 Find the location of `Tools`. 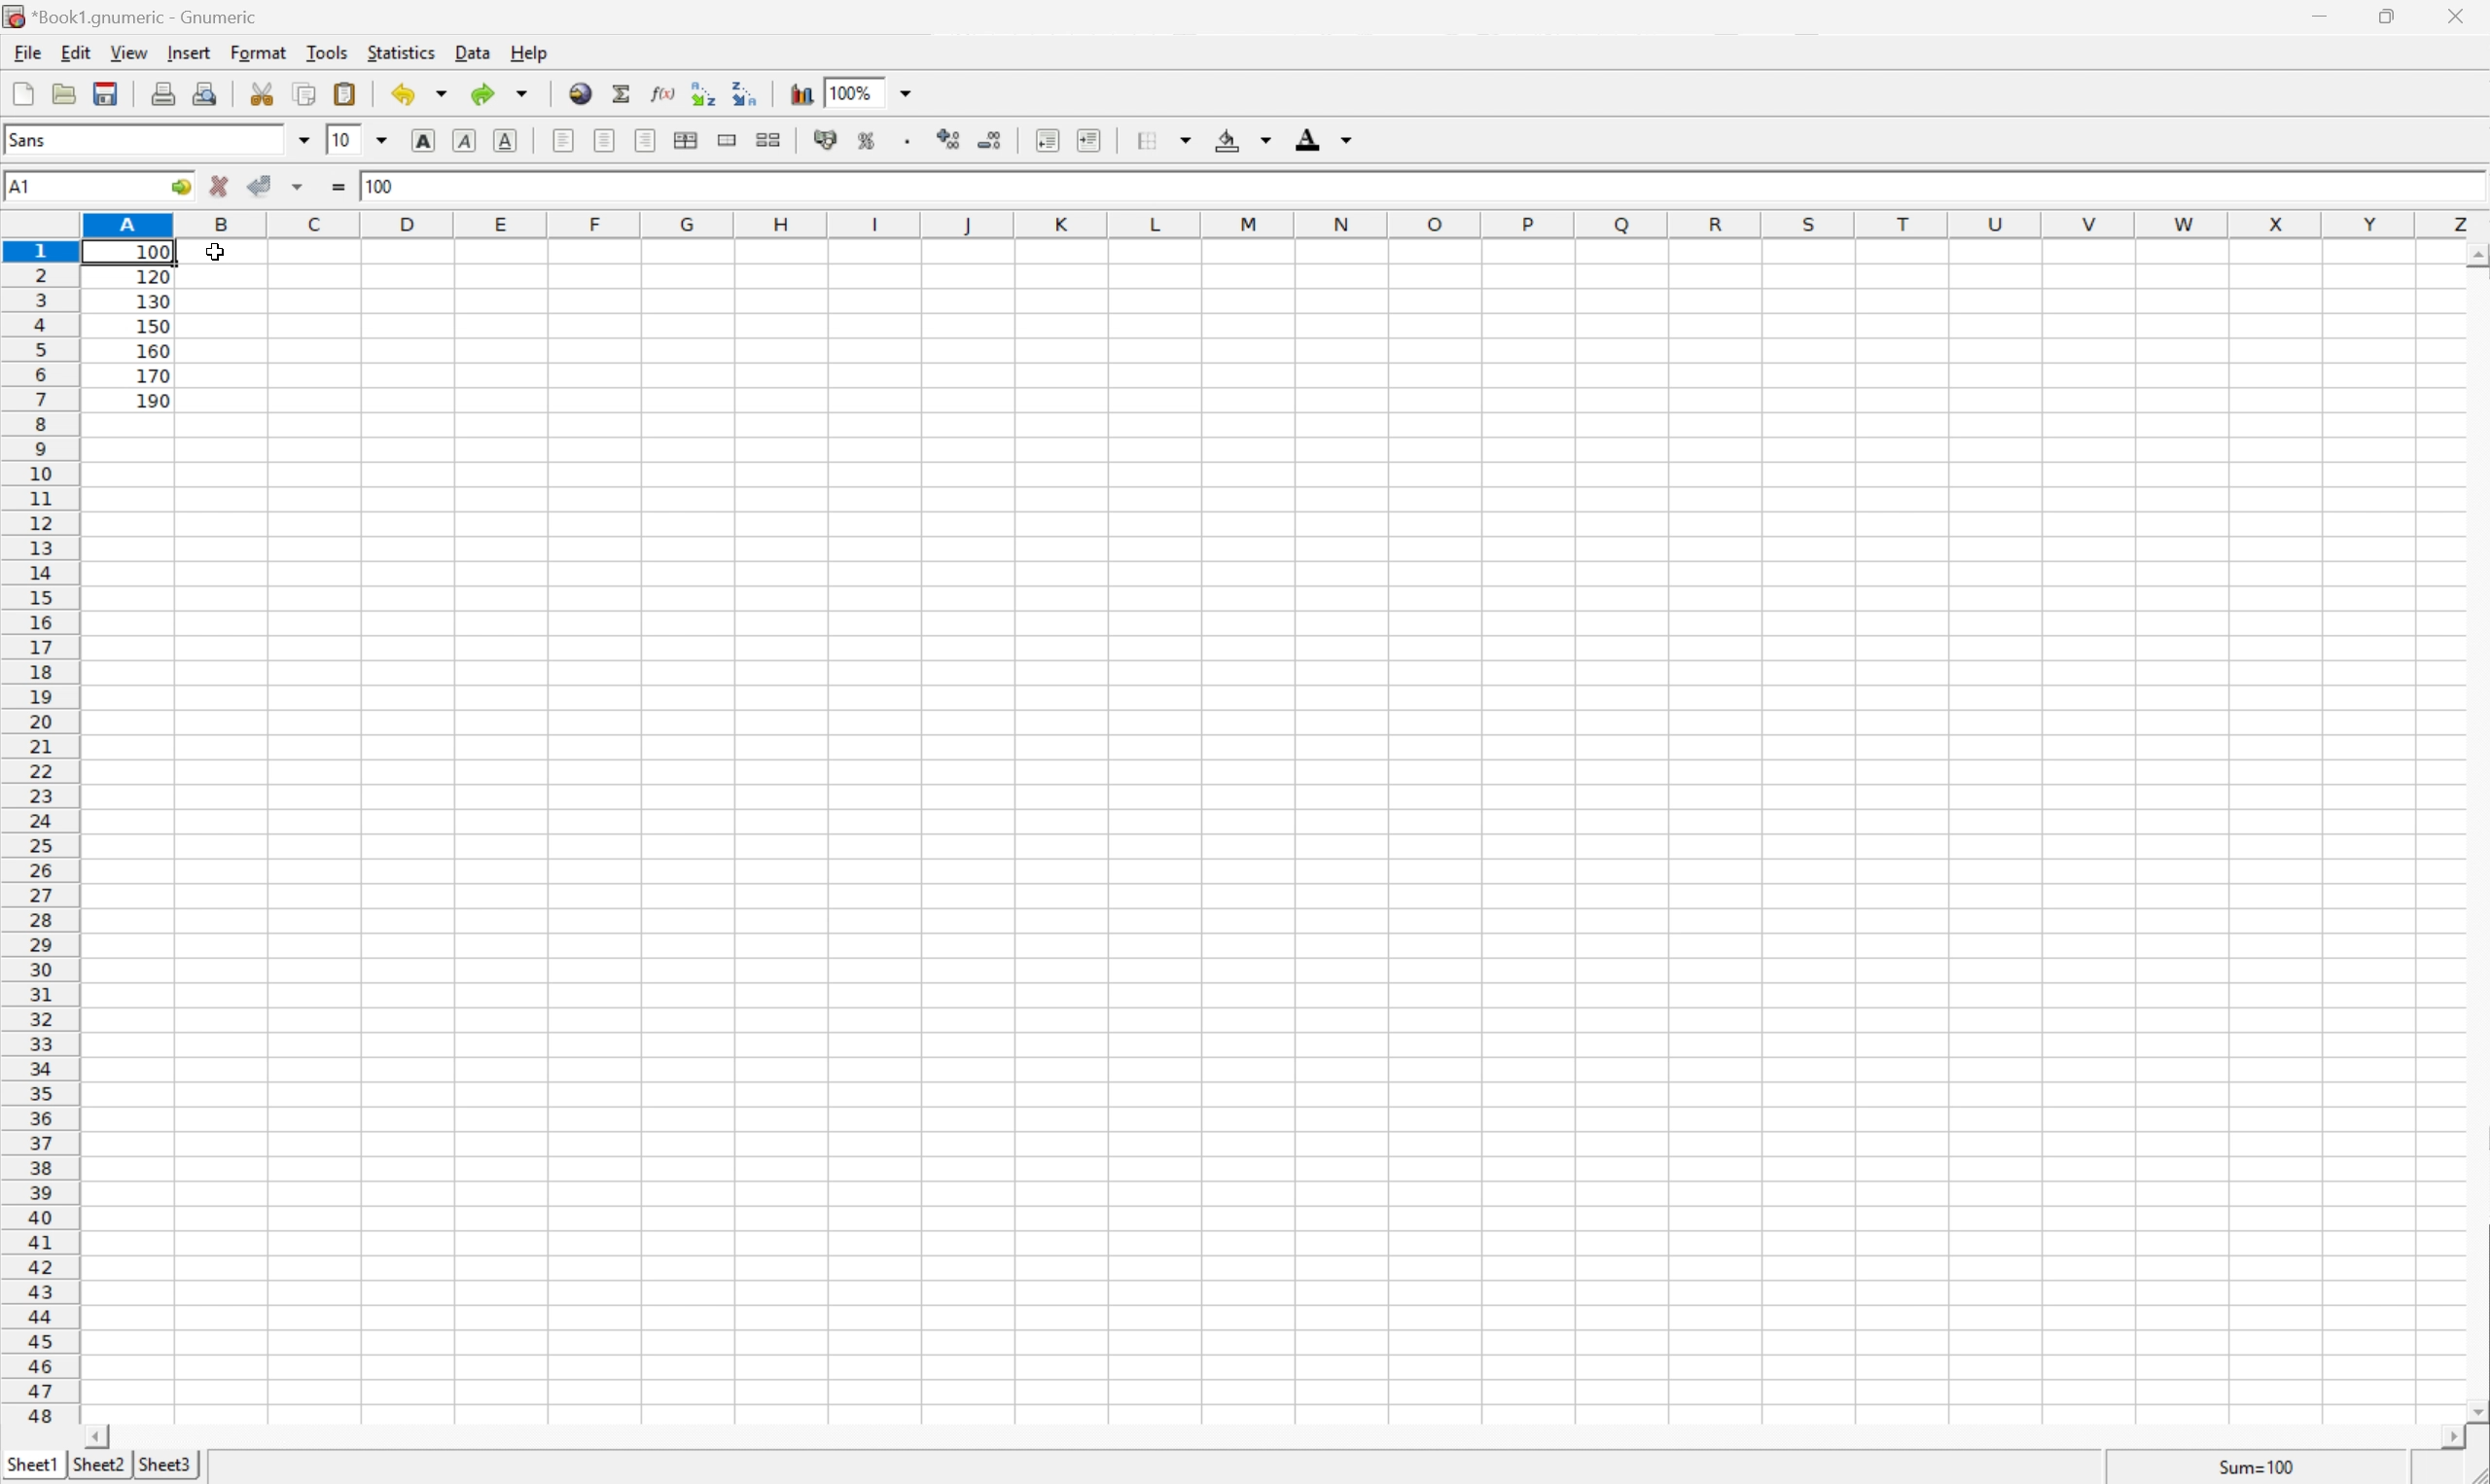

Tools is located at coordinates (332, 53).